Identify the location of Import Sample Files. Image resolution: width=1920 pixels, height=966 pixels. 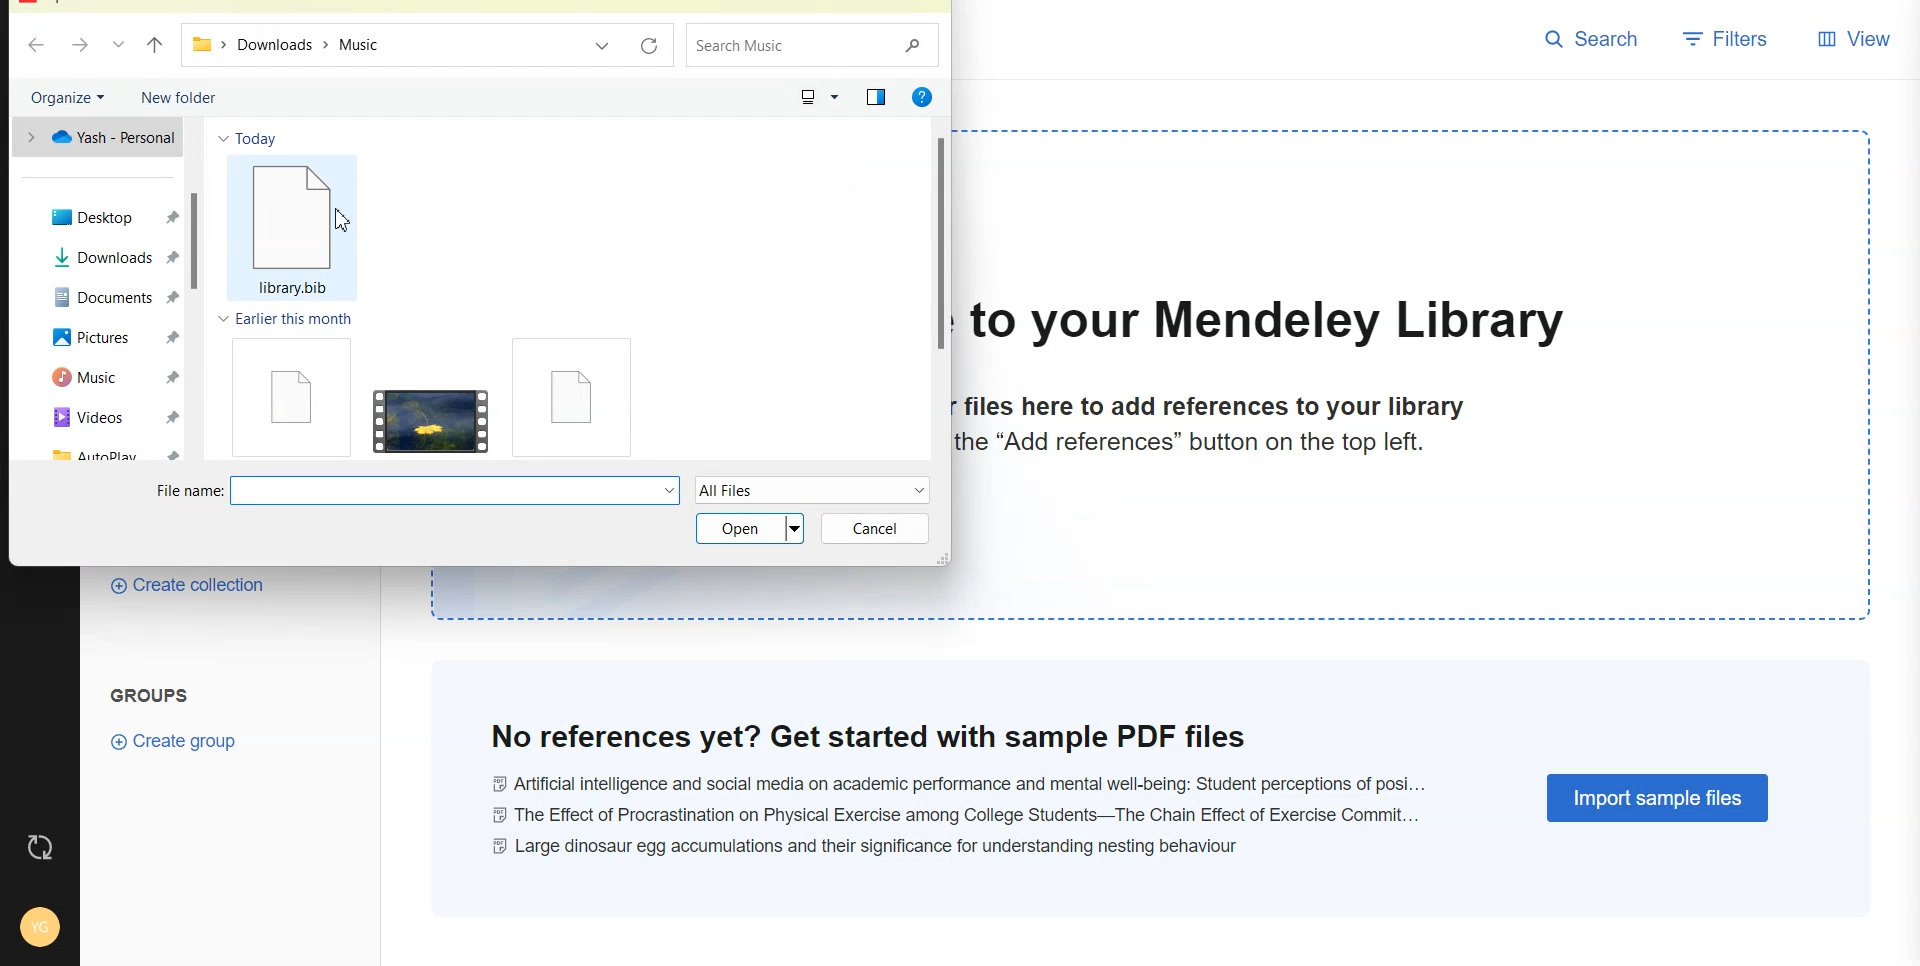
(1660, 798).